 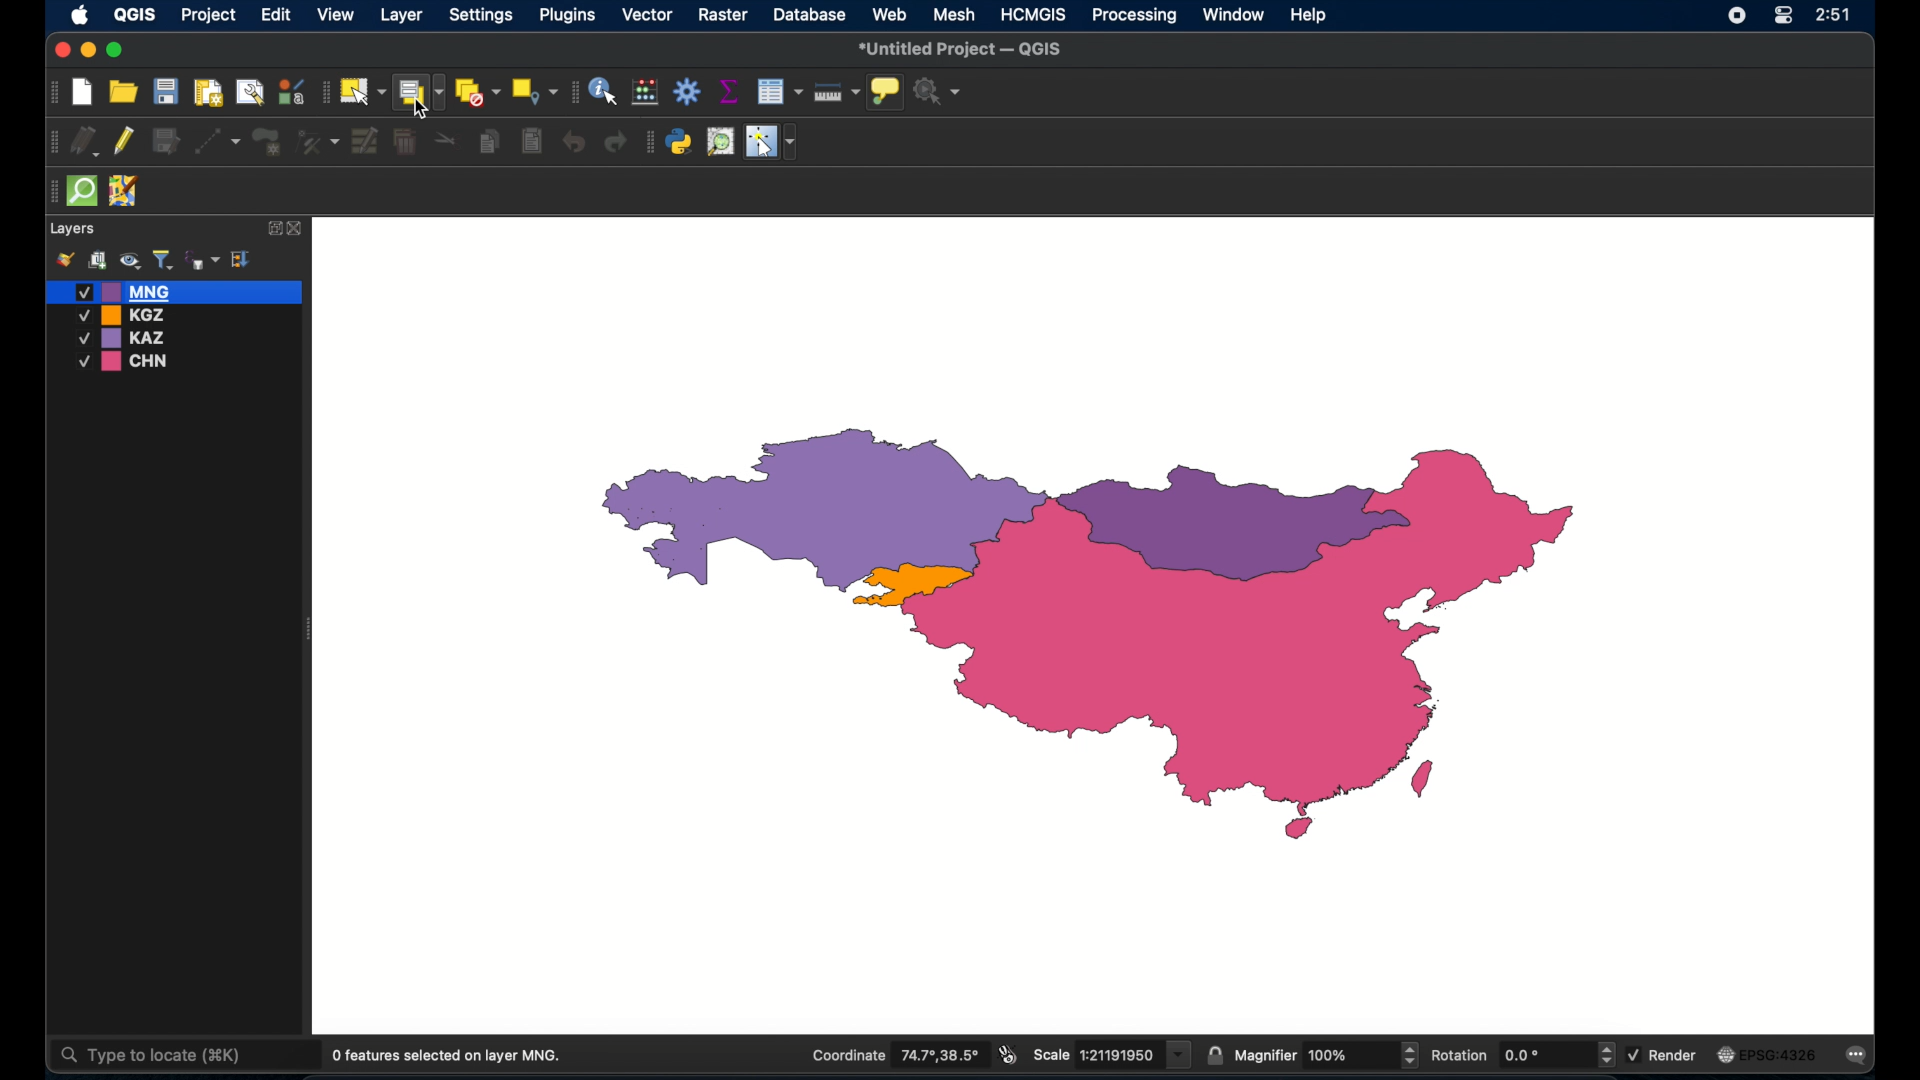 What do you see at coordinates (531, 141) in the screenshot?
I see `delete selected` at bounding box center [531, 141].